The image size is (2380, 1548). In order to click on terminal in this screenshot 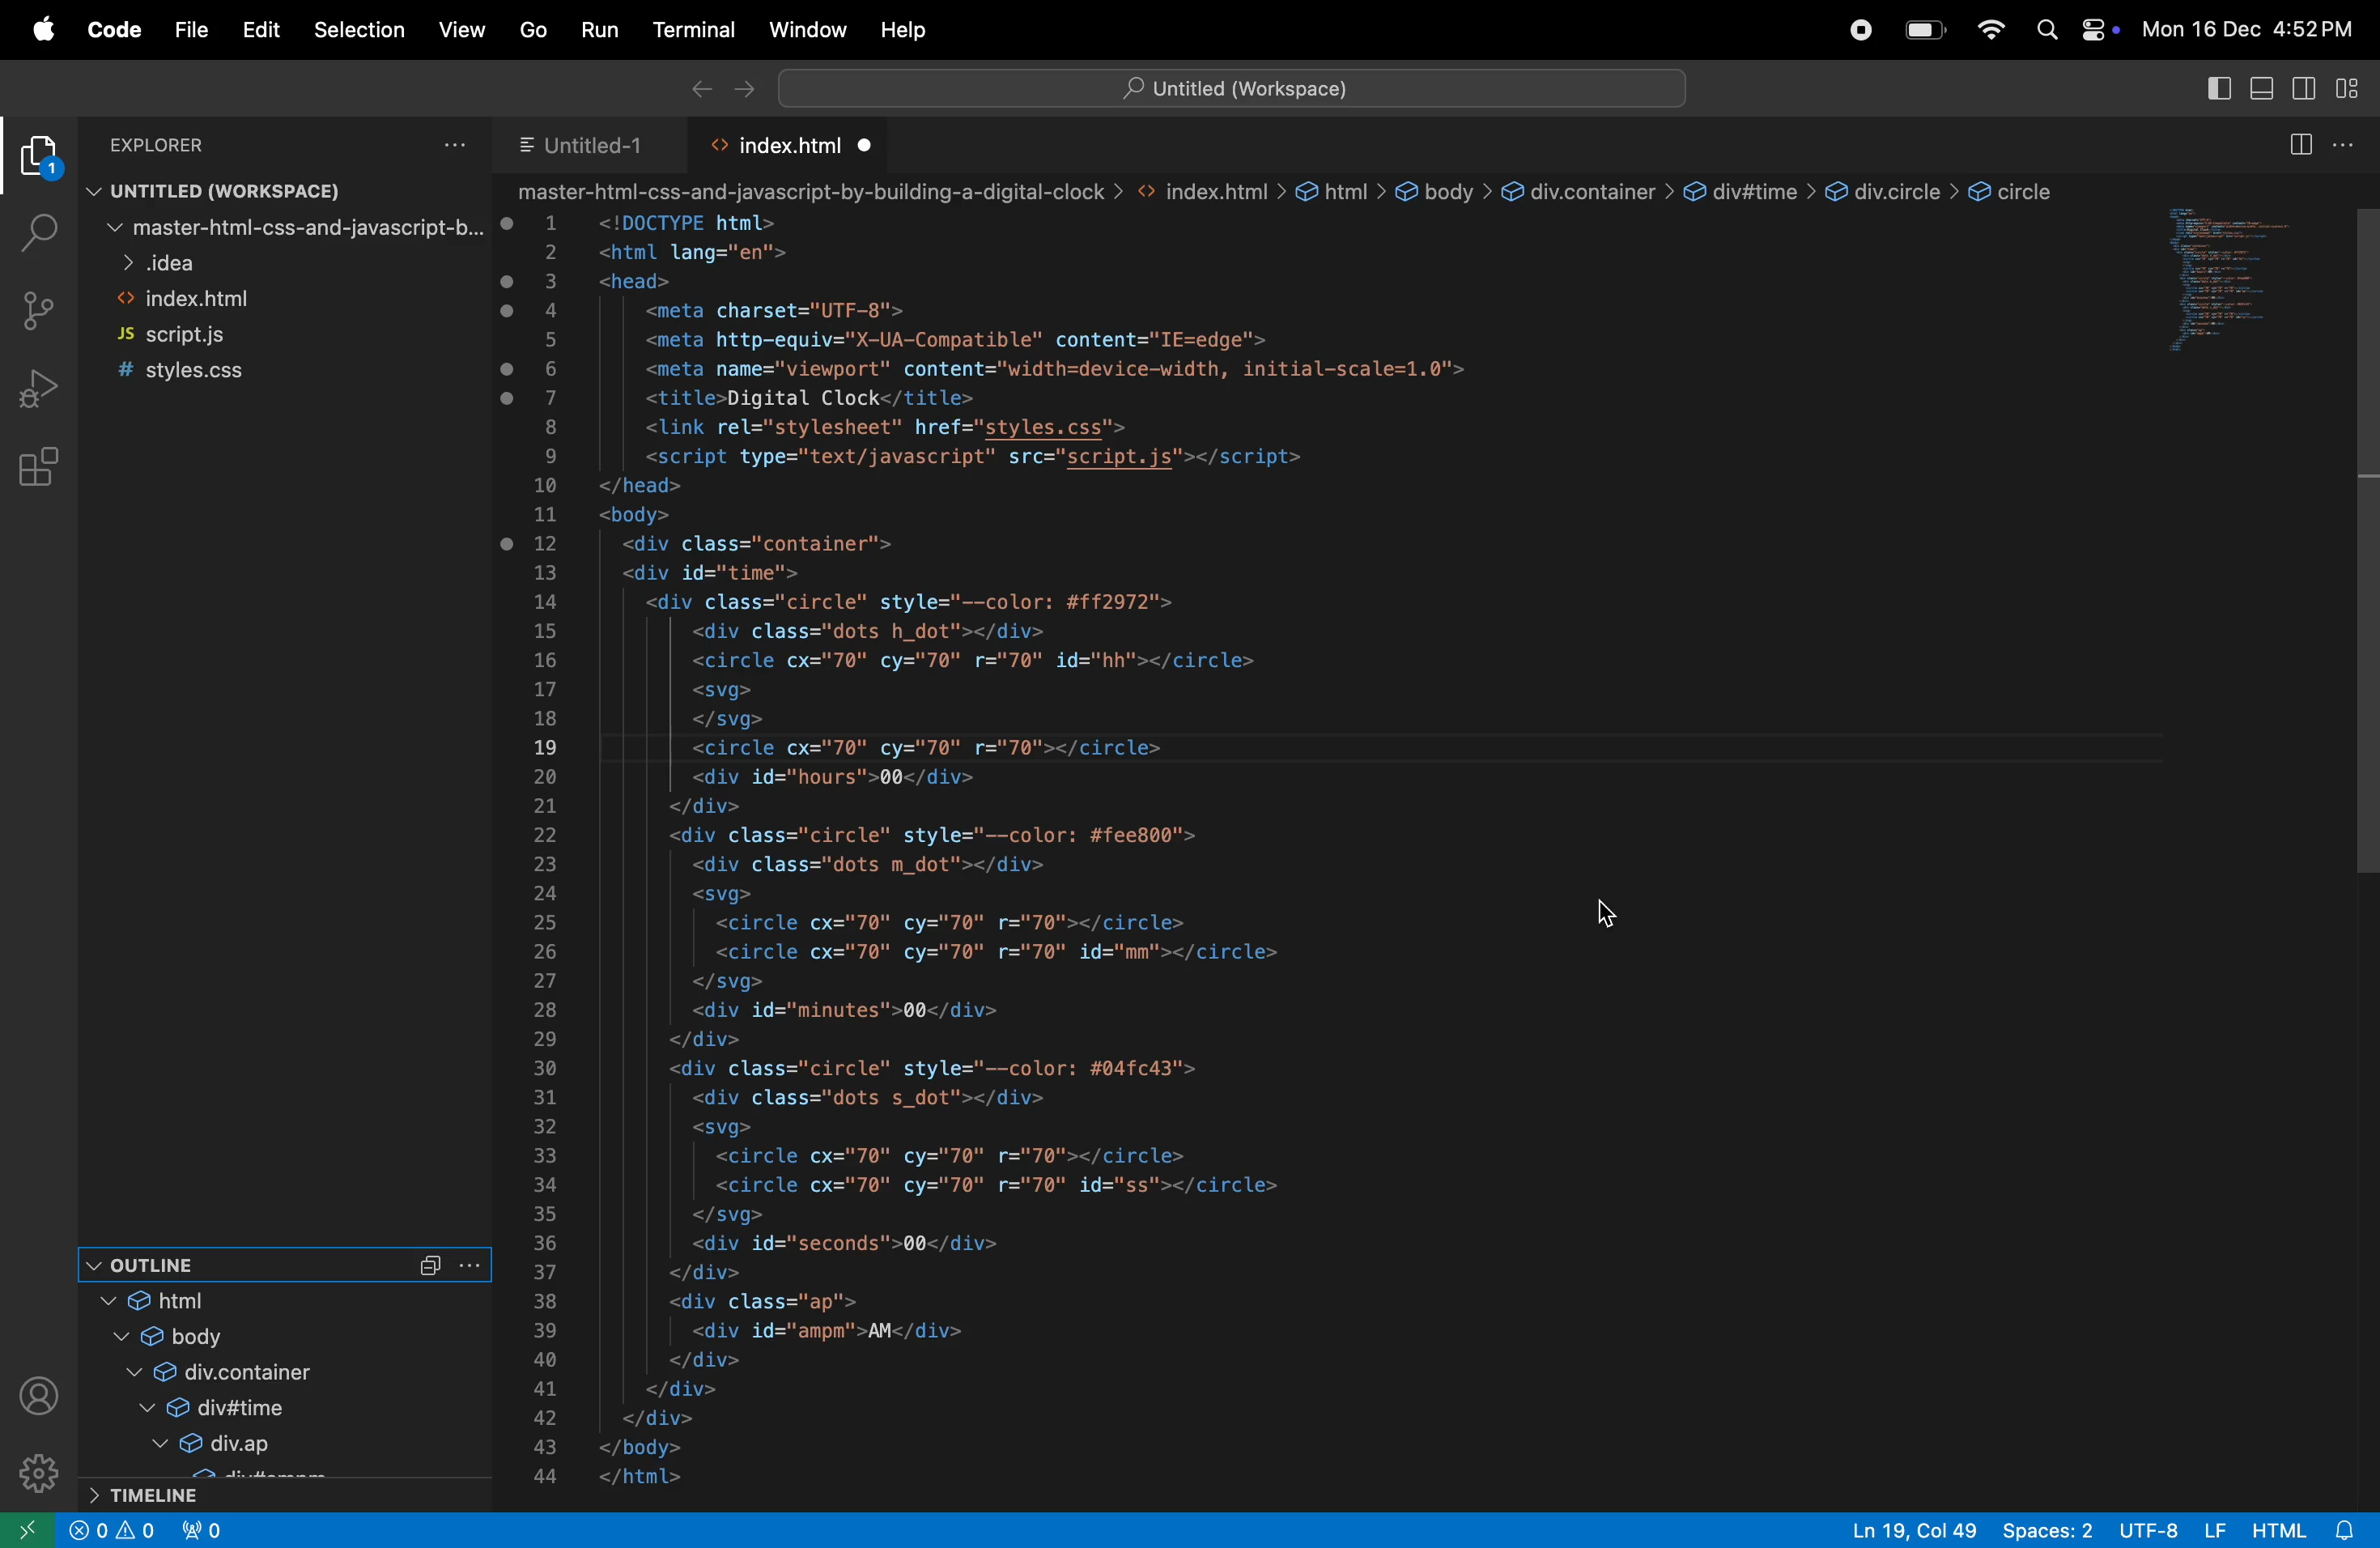, I will do `click(685, 30)`.